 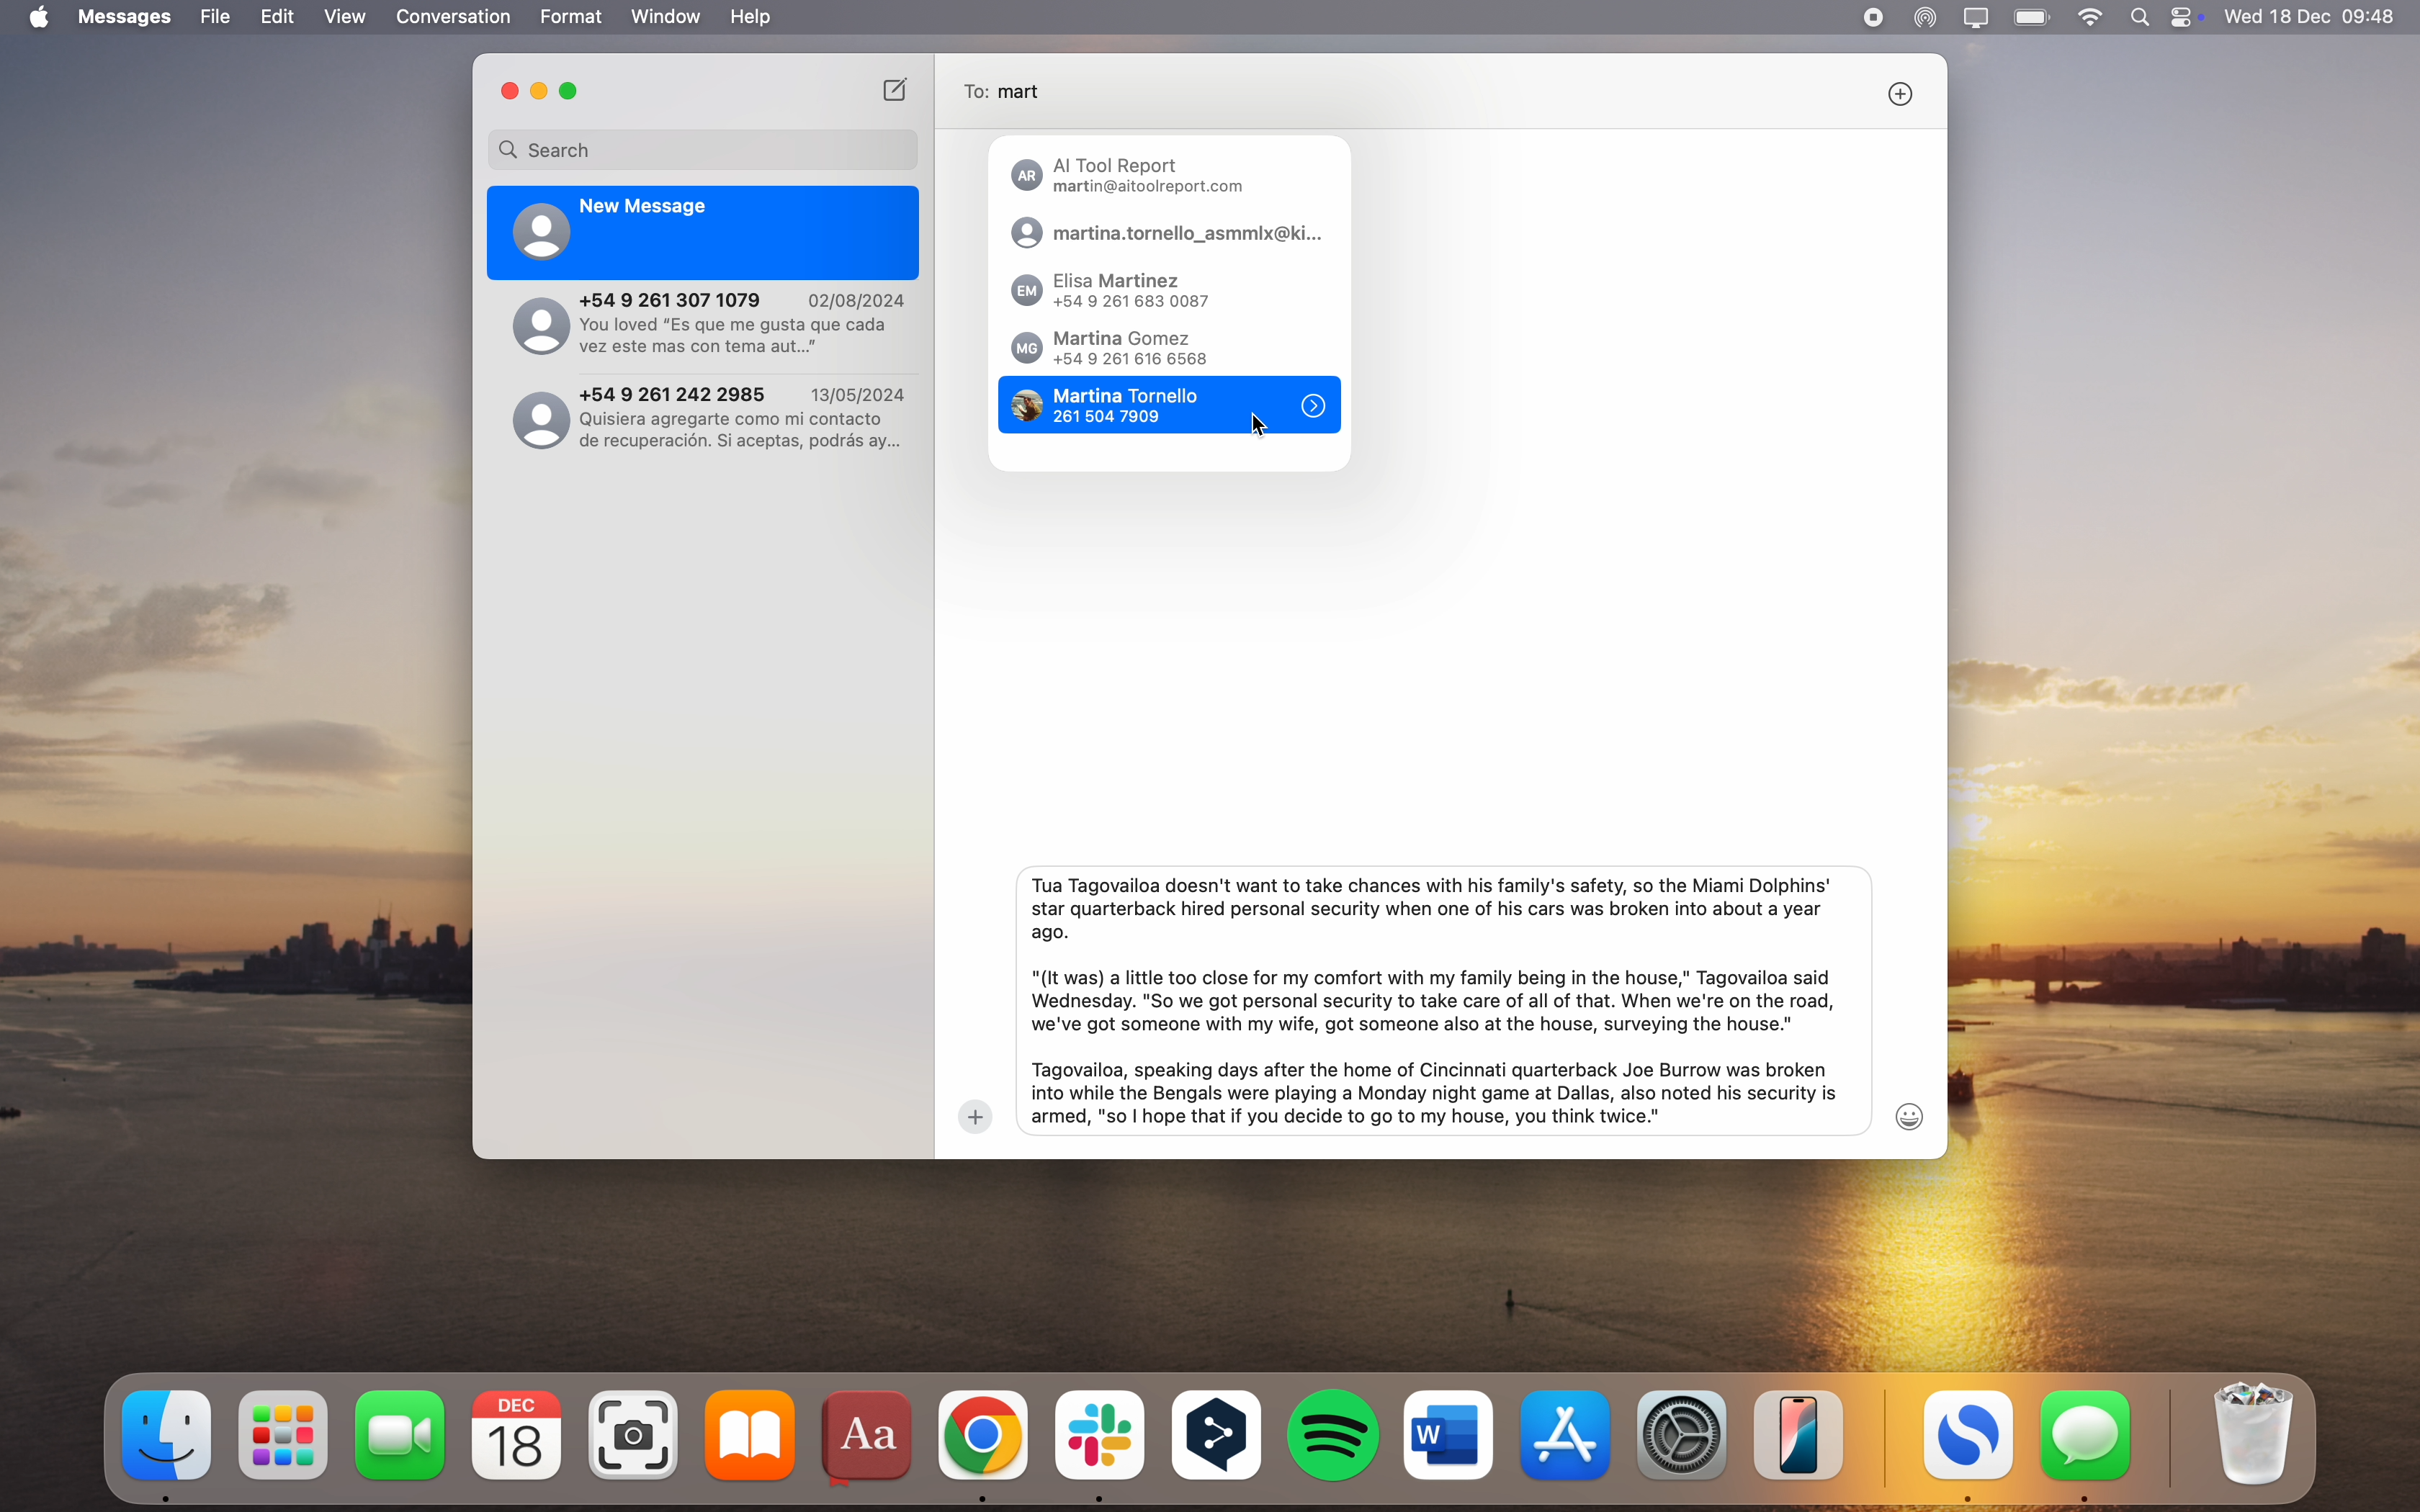 What do you see at coordinates (1977, 18) in the screenshot?
I see `screen` at bounding box center [1977, 18].